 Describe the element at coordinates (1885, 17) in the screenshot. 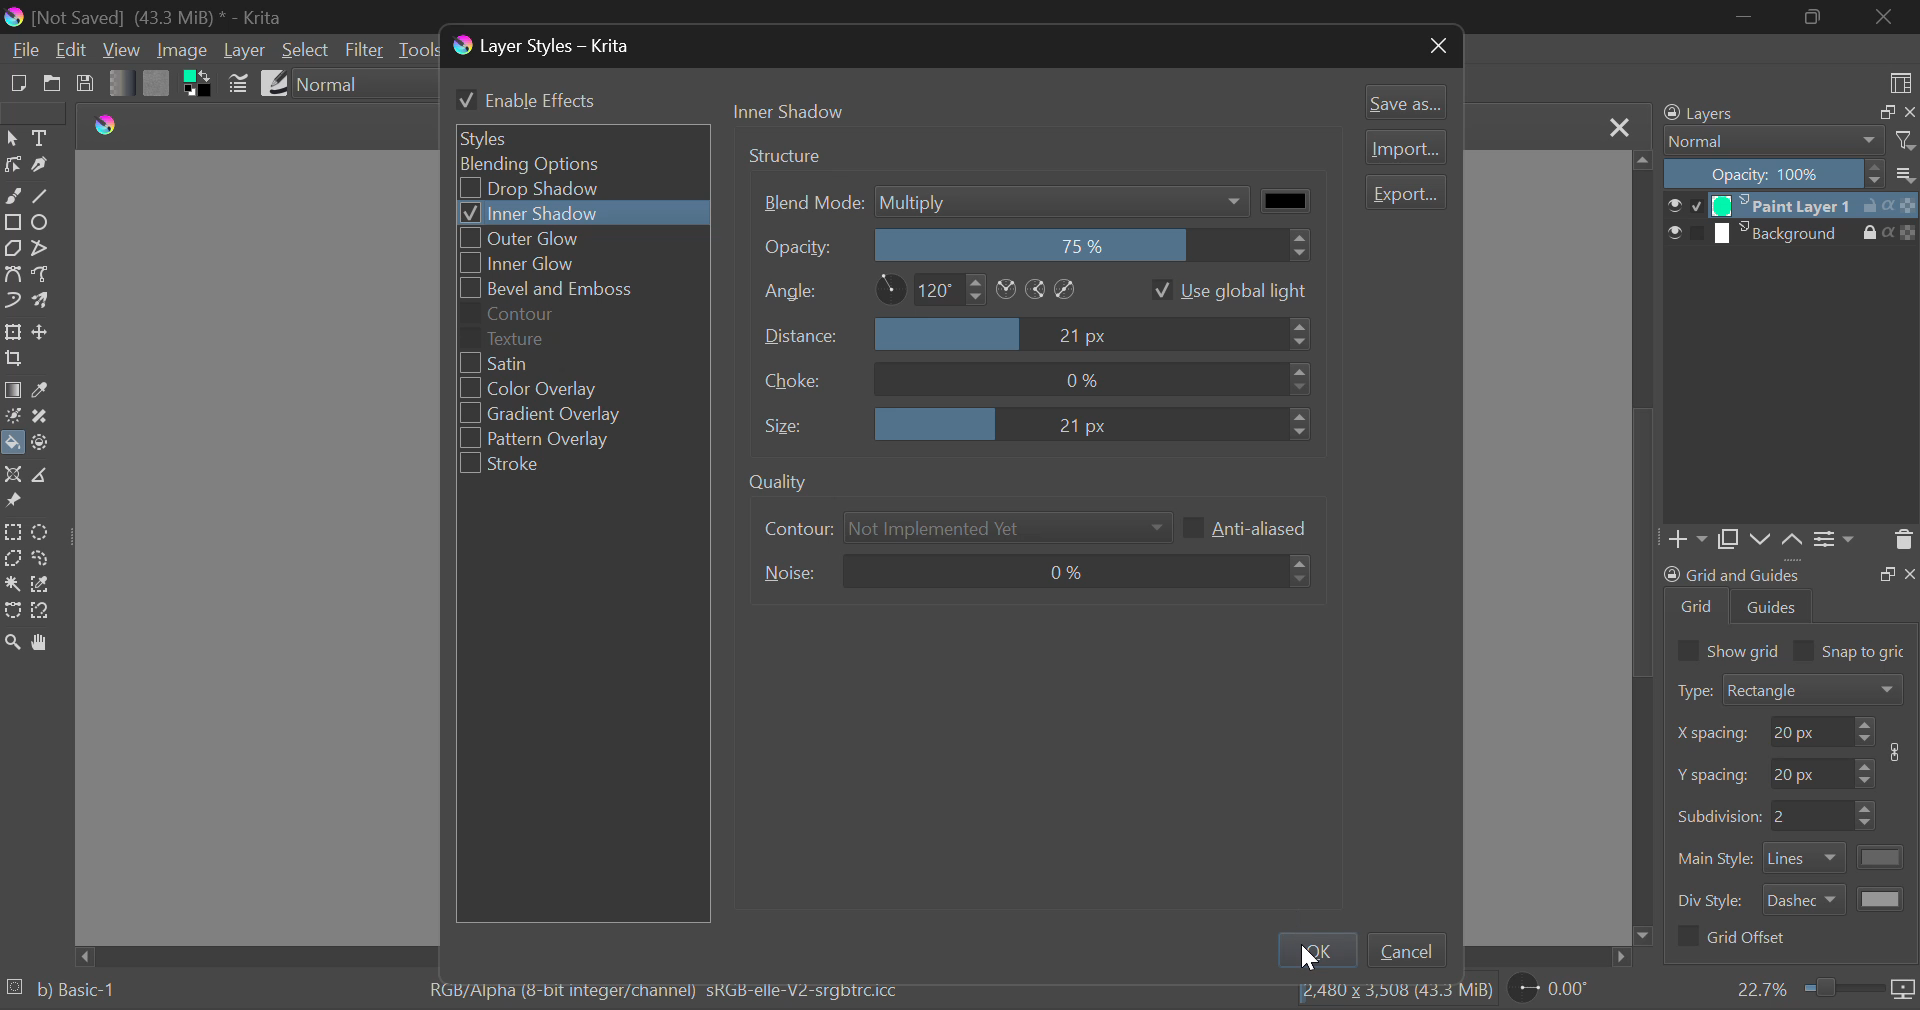

I see `Close` at that location.